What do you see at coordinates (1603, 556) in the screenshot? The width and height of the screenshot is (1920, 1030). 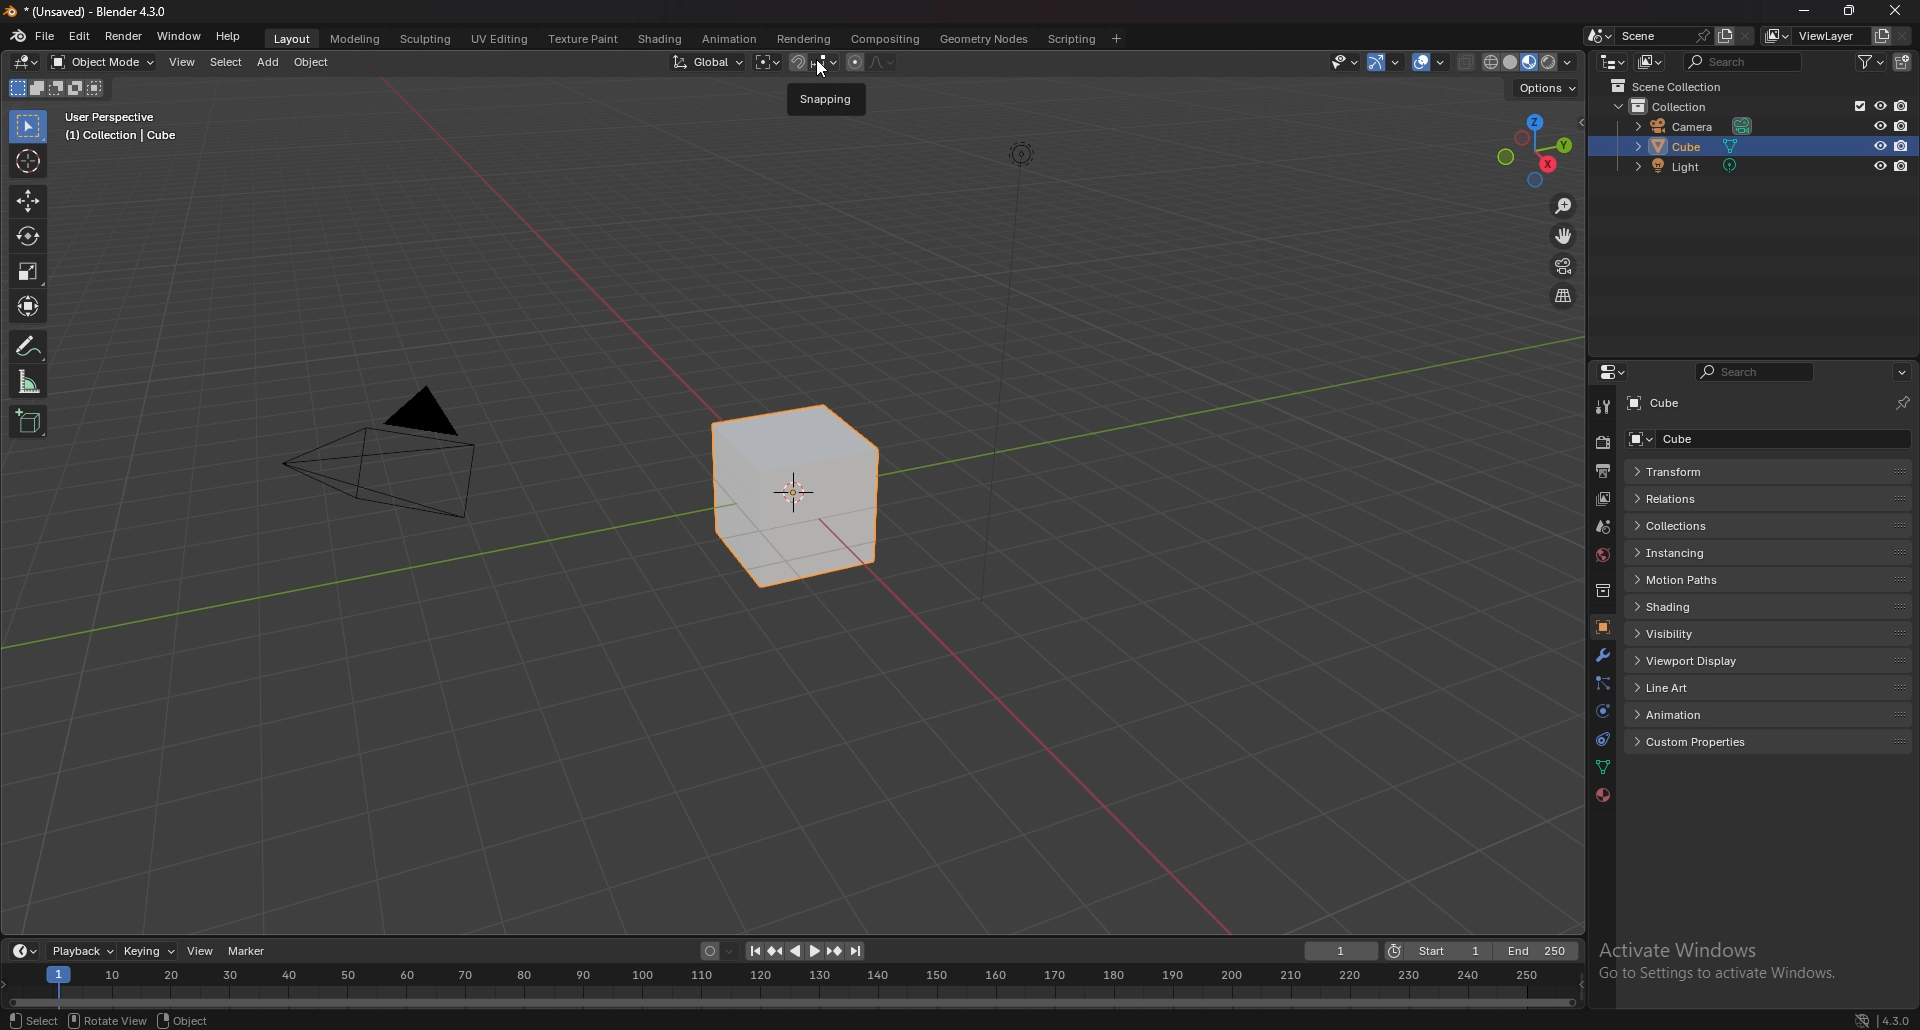 I see `world` at bounding box center [1603, 556].